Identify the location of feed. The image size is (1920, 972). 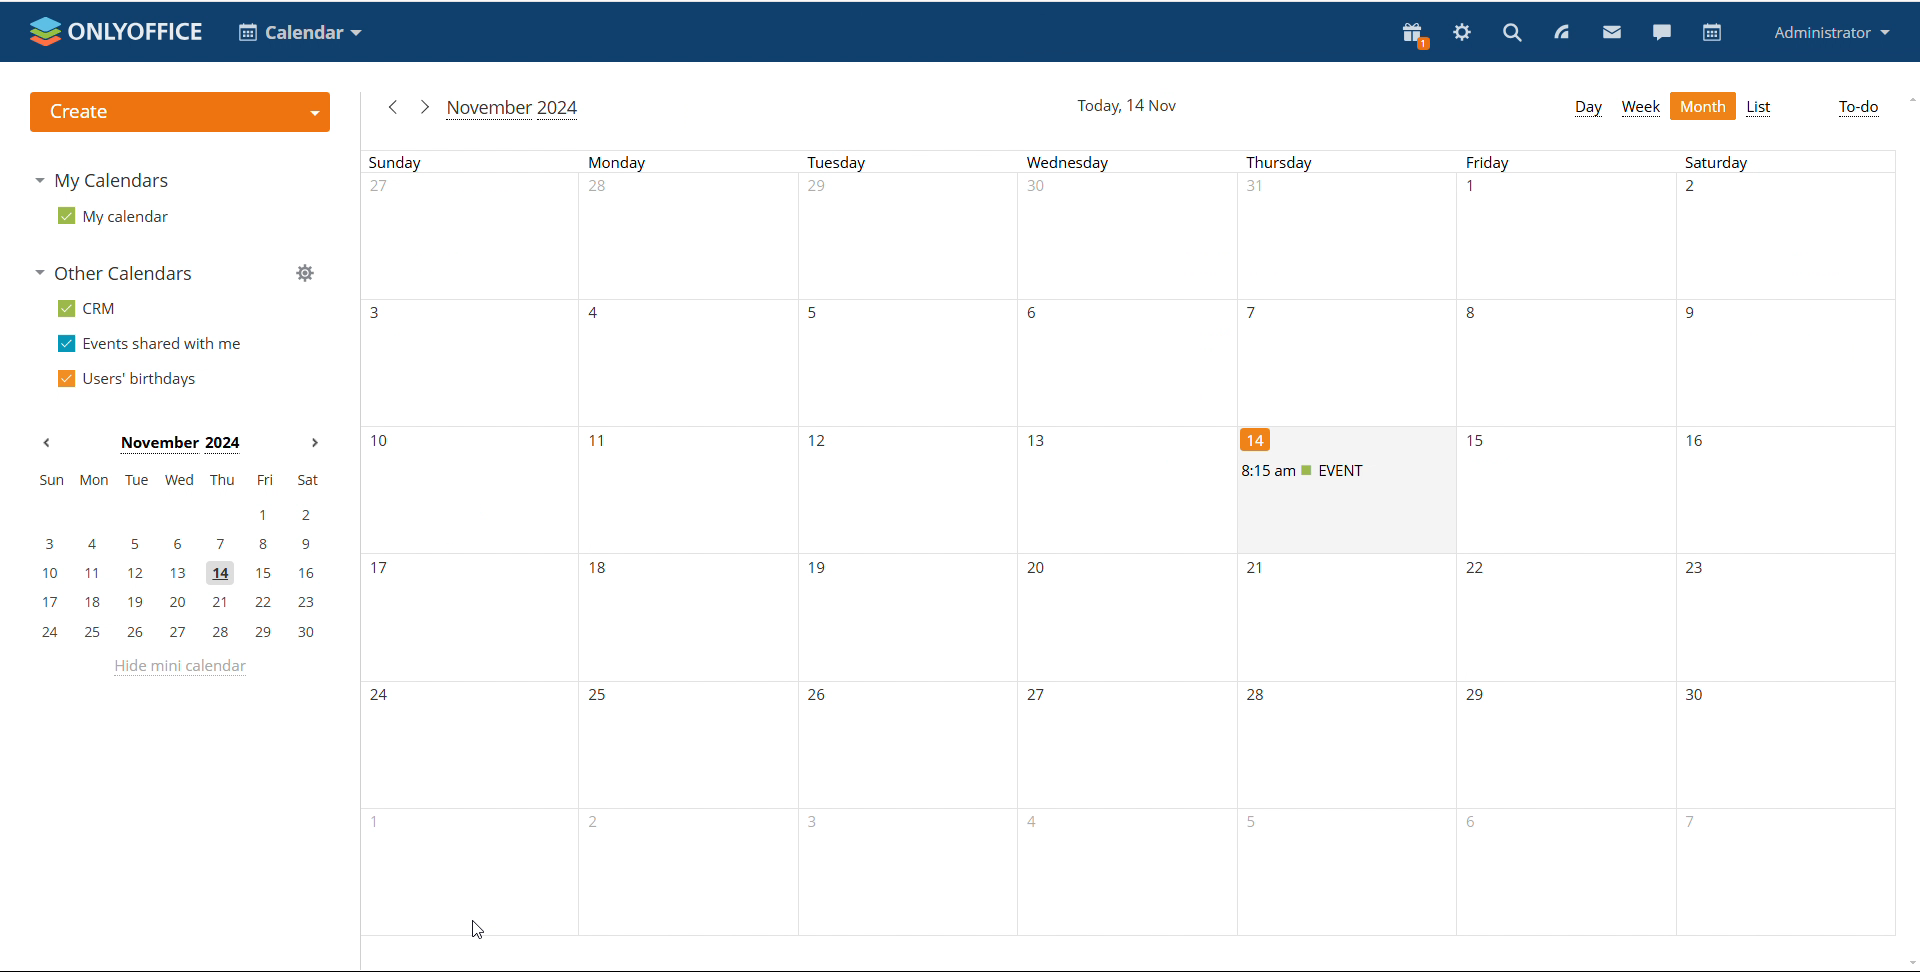
(1560, 33).